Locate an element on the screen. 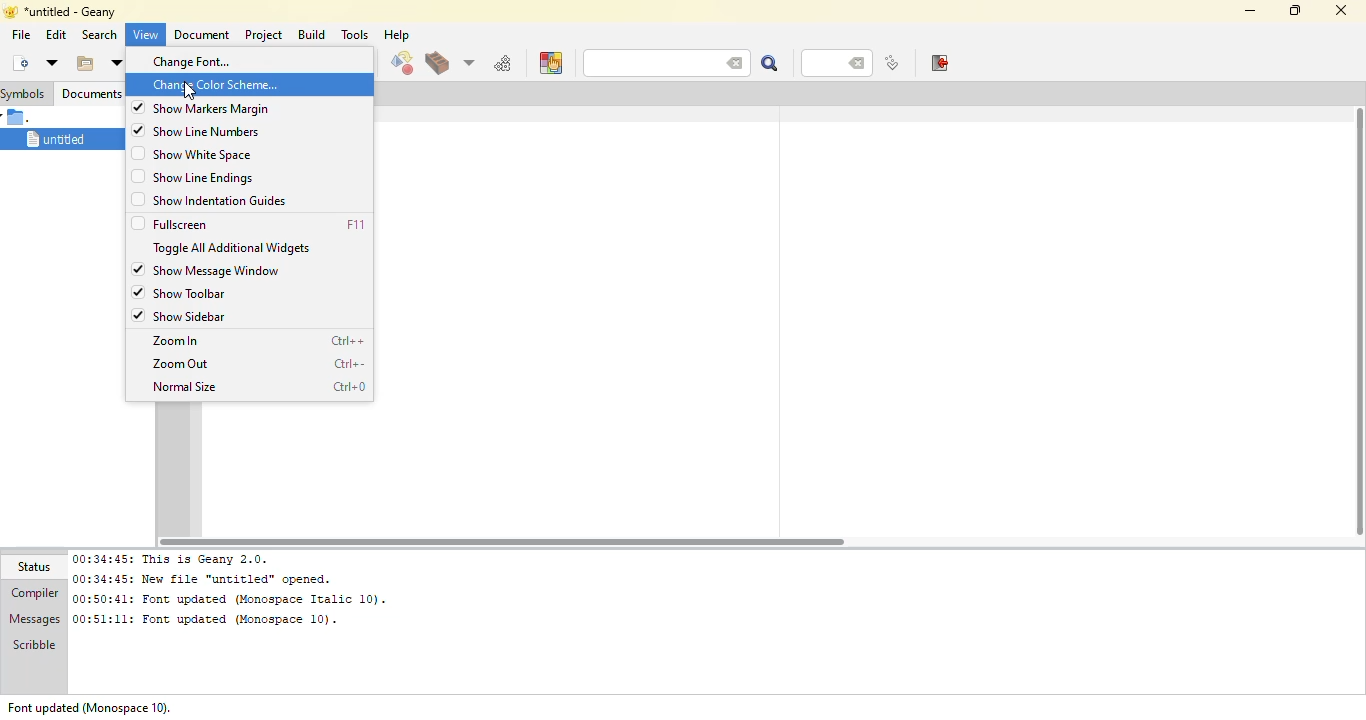 The image size is (1366, 720). help is located at coordinates (395, 35).